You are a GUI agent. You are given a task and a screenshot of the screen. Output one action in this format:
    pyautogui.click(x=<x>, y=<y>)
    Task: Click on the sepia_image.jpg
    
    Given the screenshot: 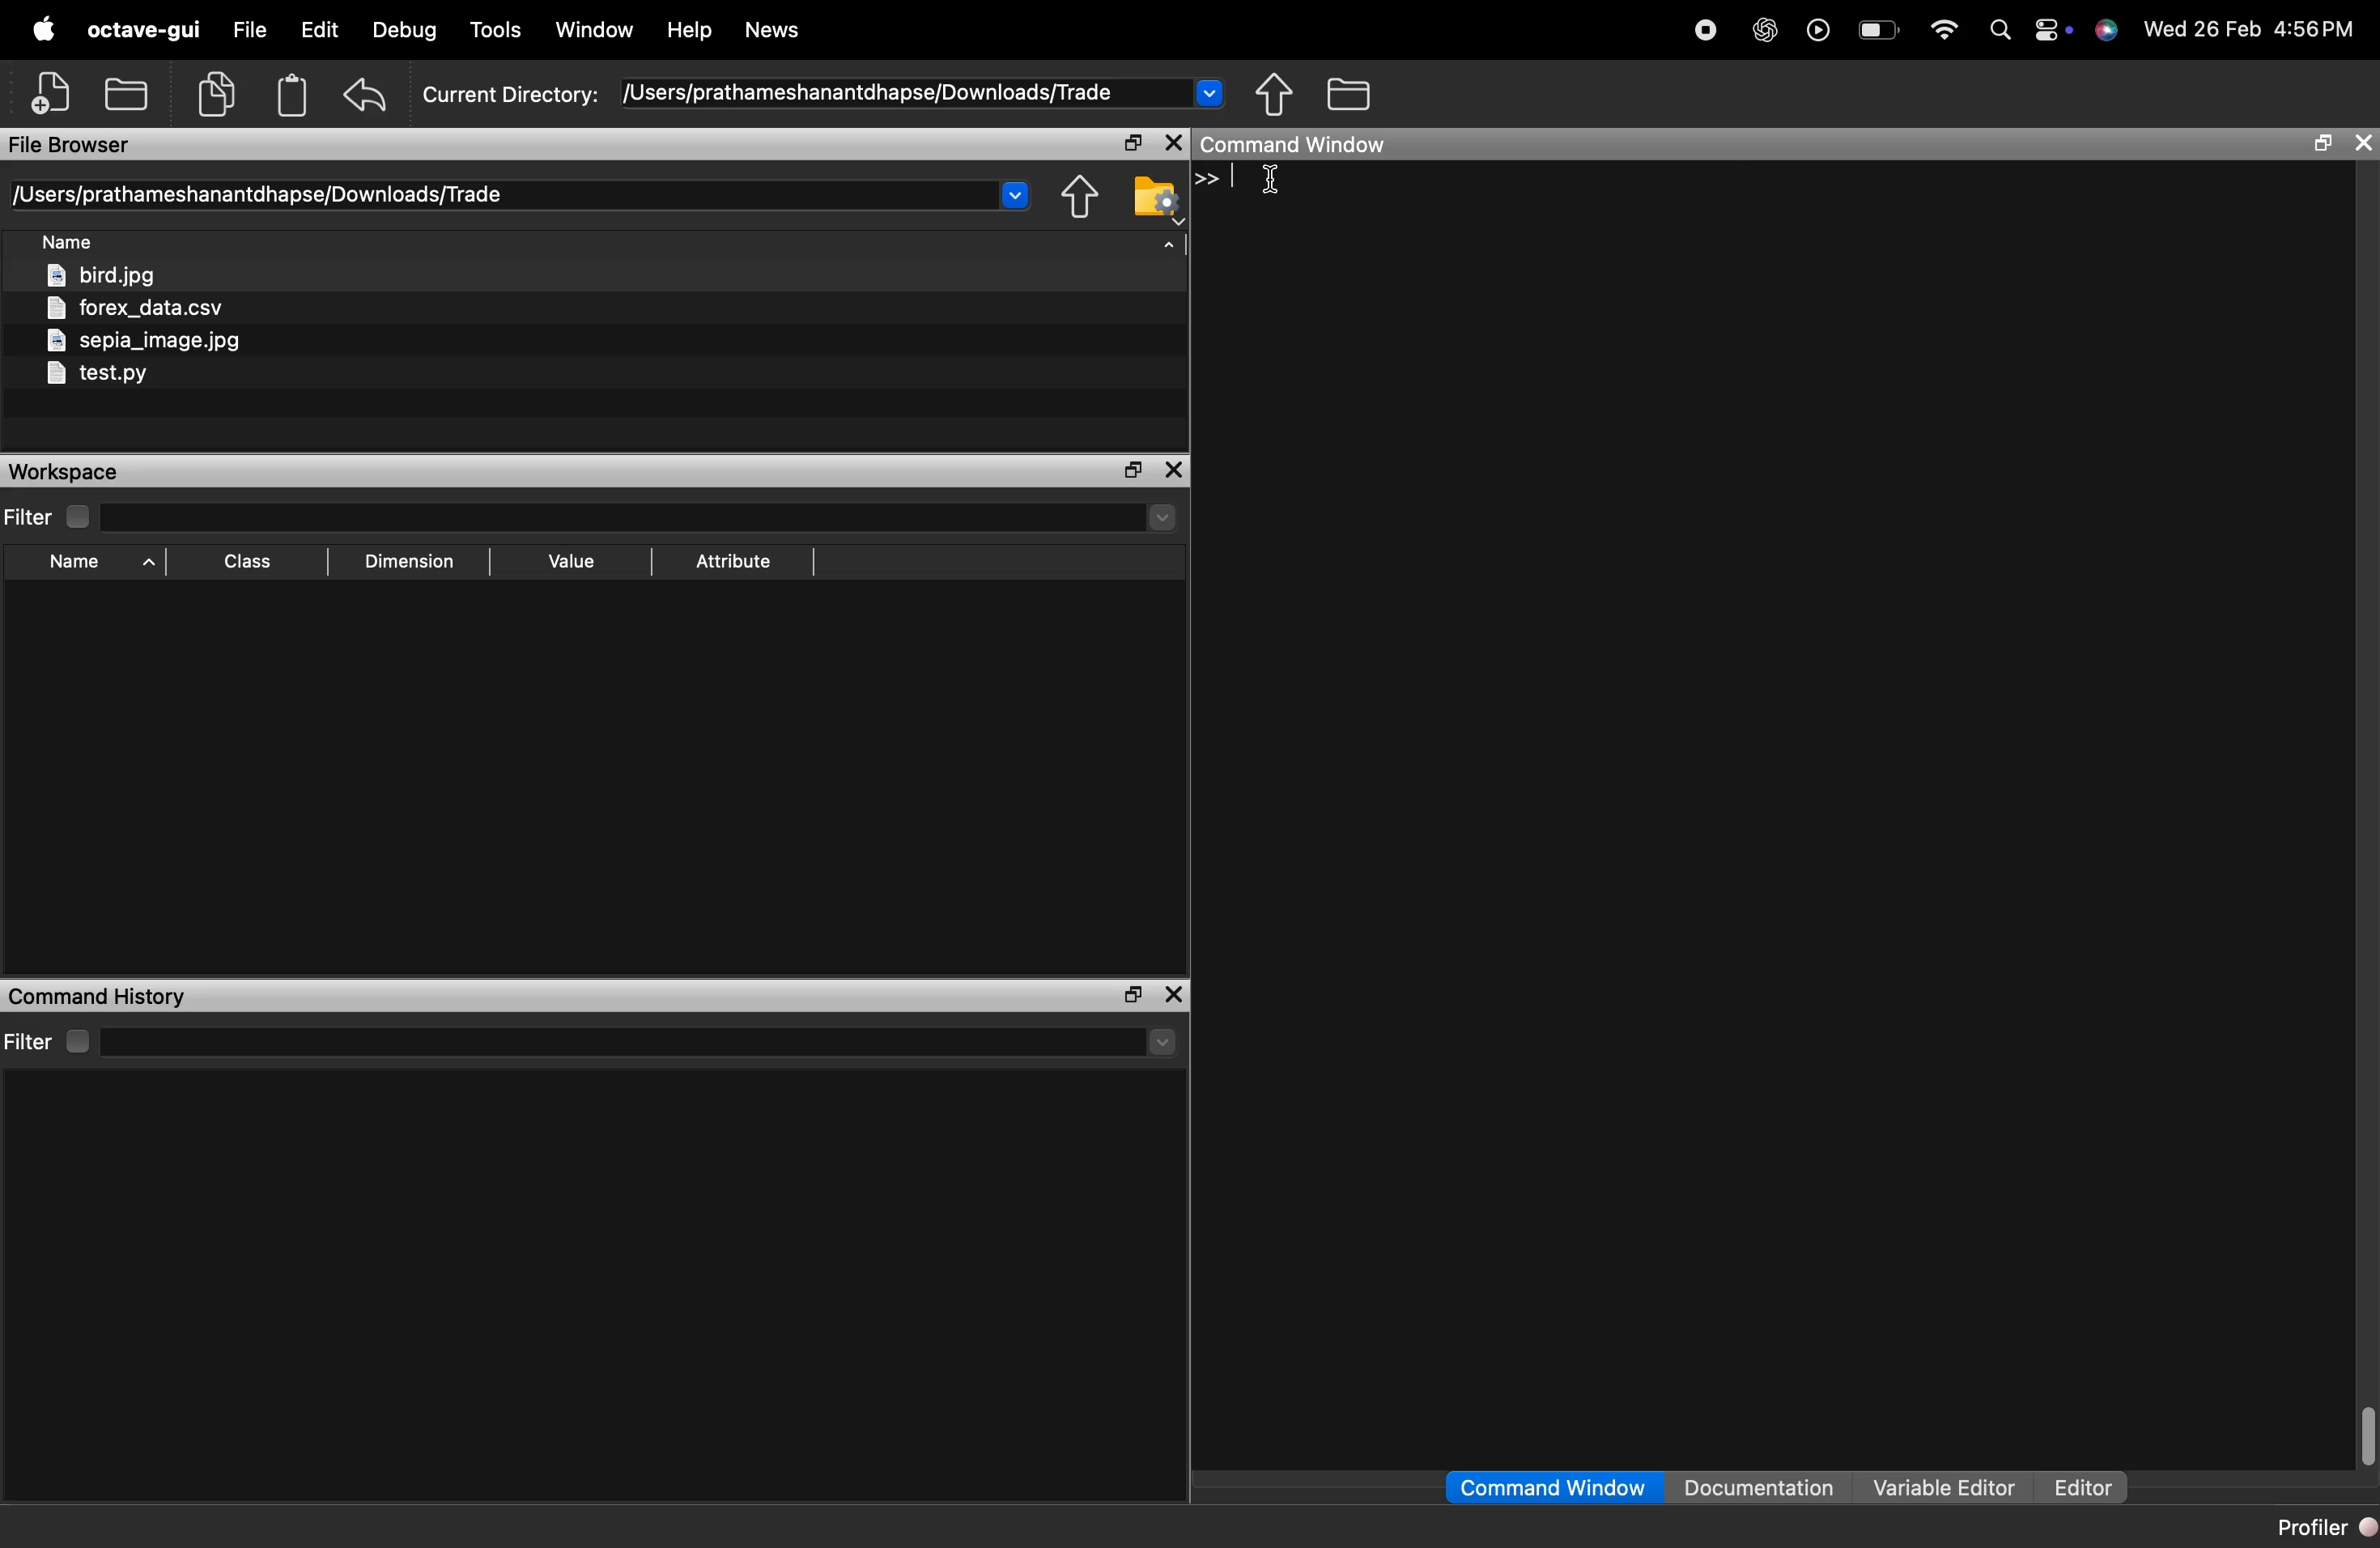 What is the action you would take?
    pyautogui.click(x=140, y=339)
    